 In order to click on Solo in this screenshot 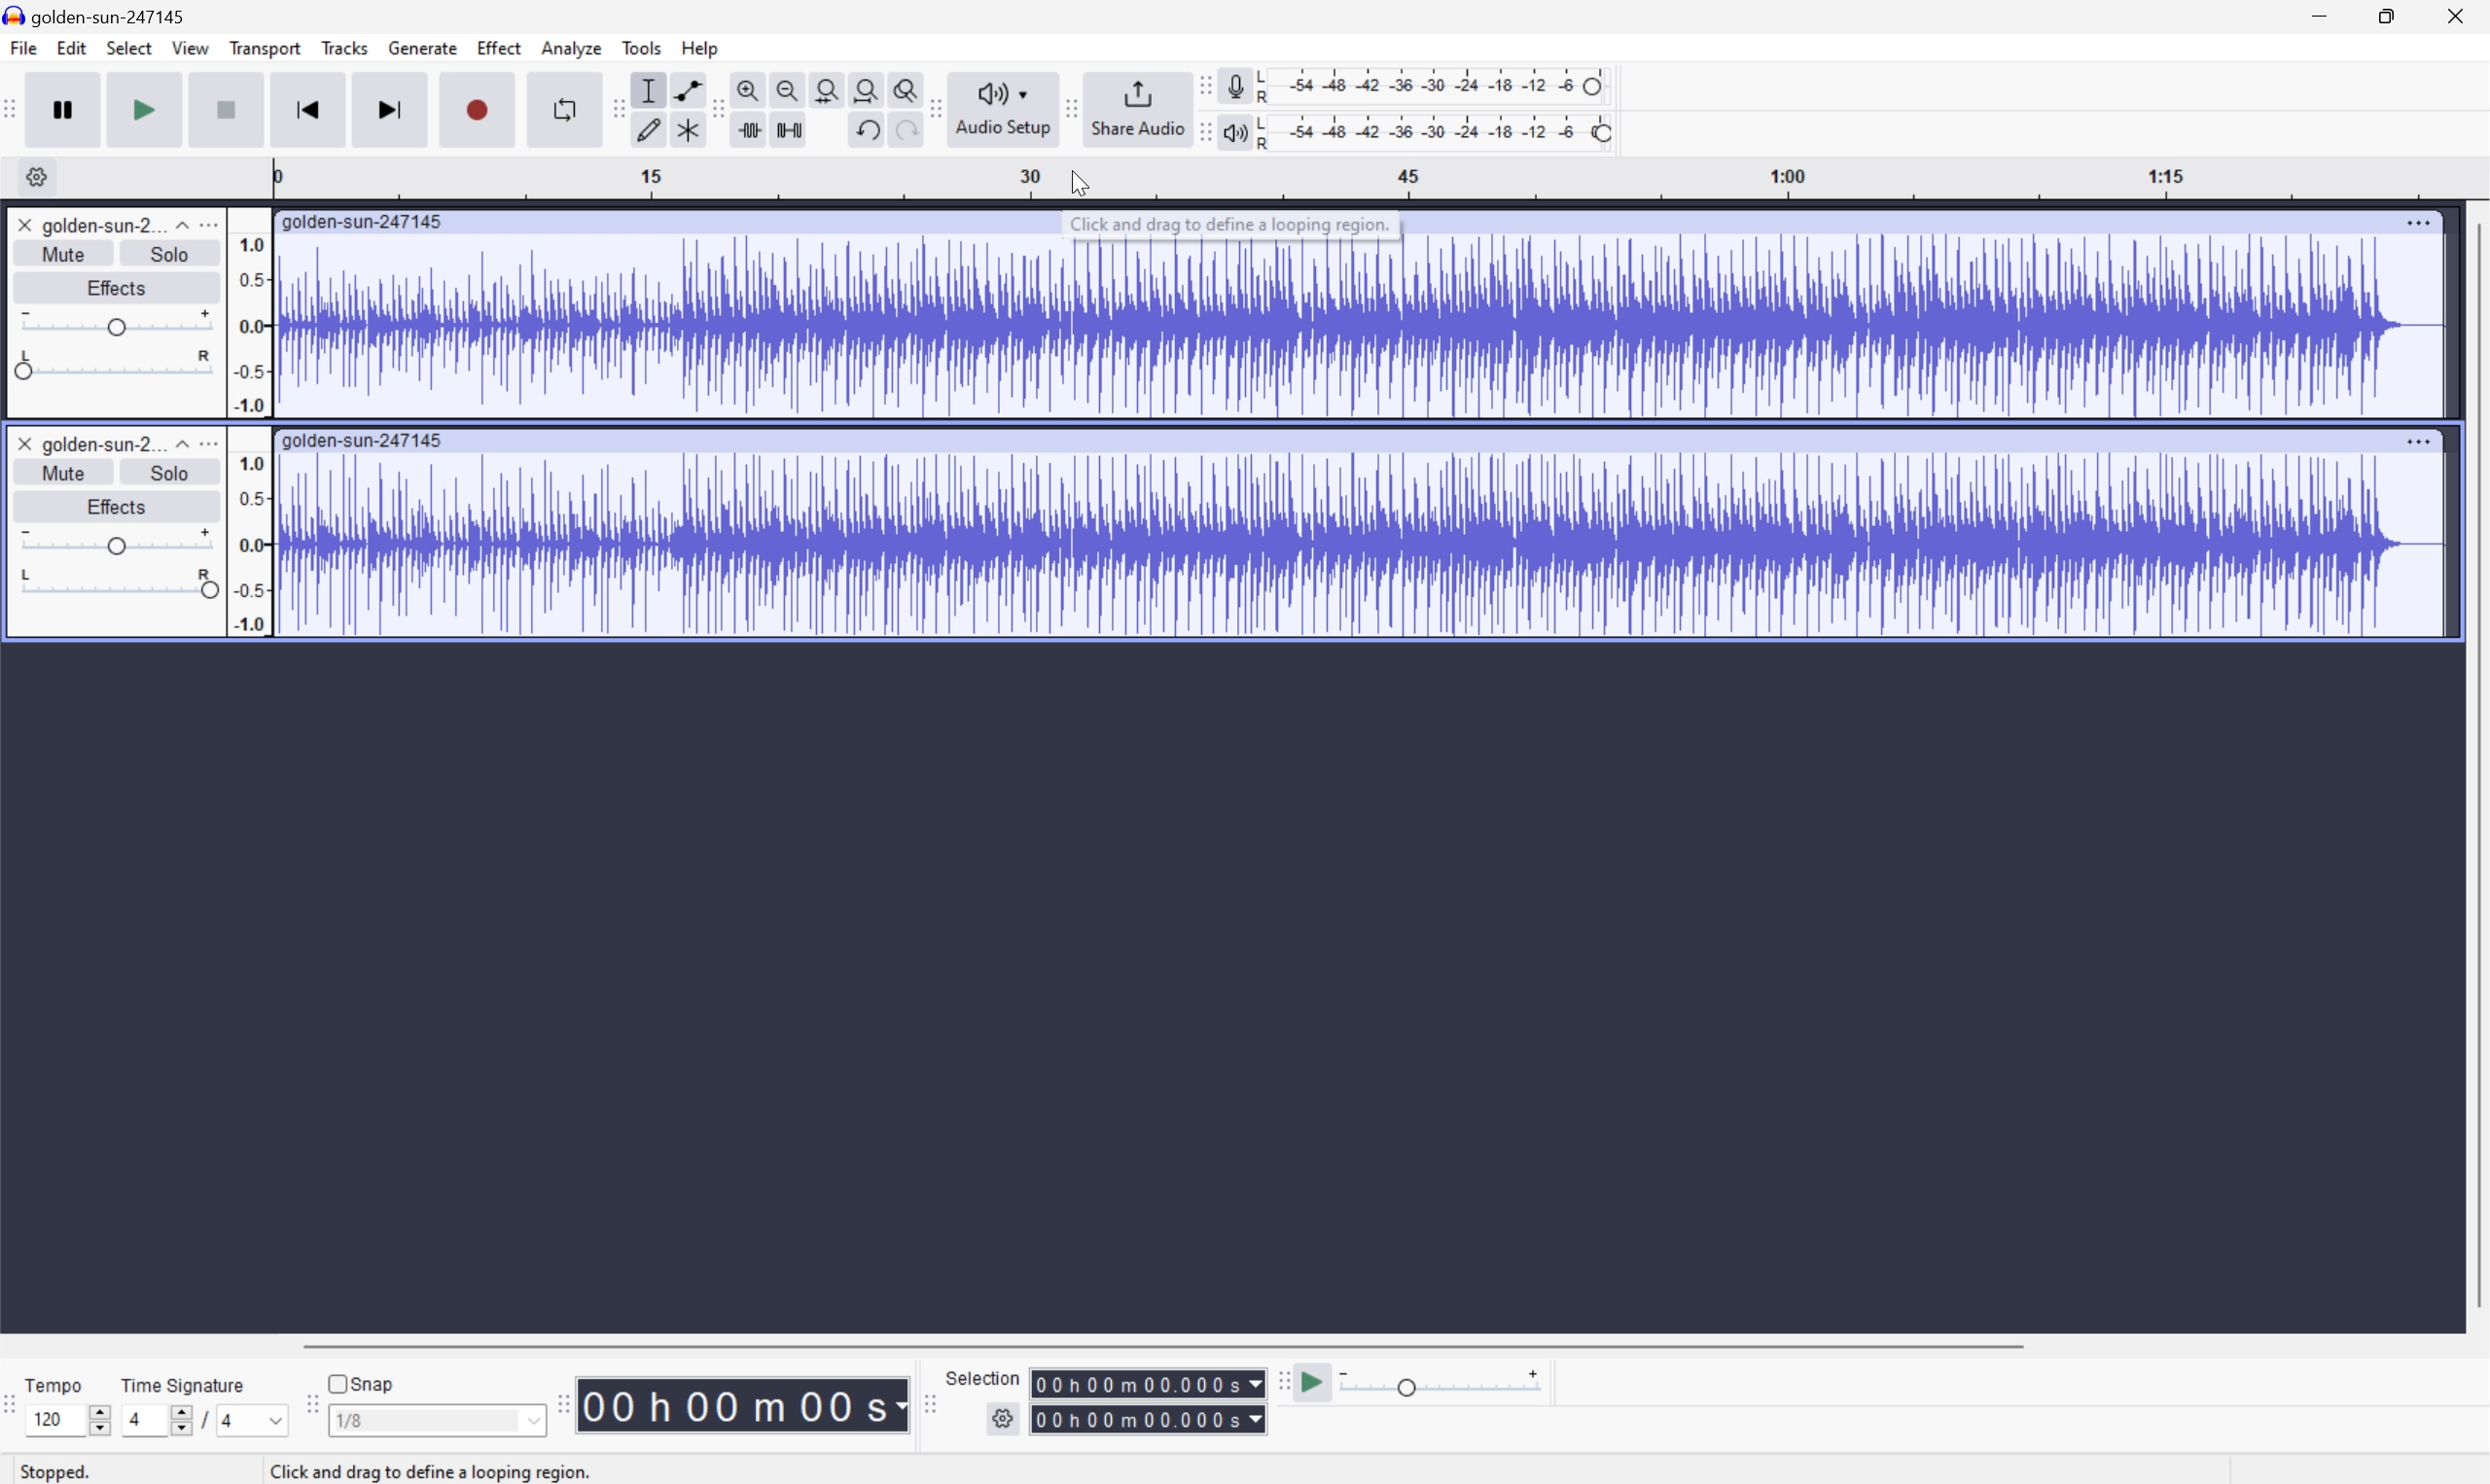, I will do `click(176, 472)`.